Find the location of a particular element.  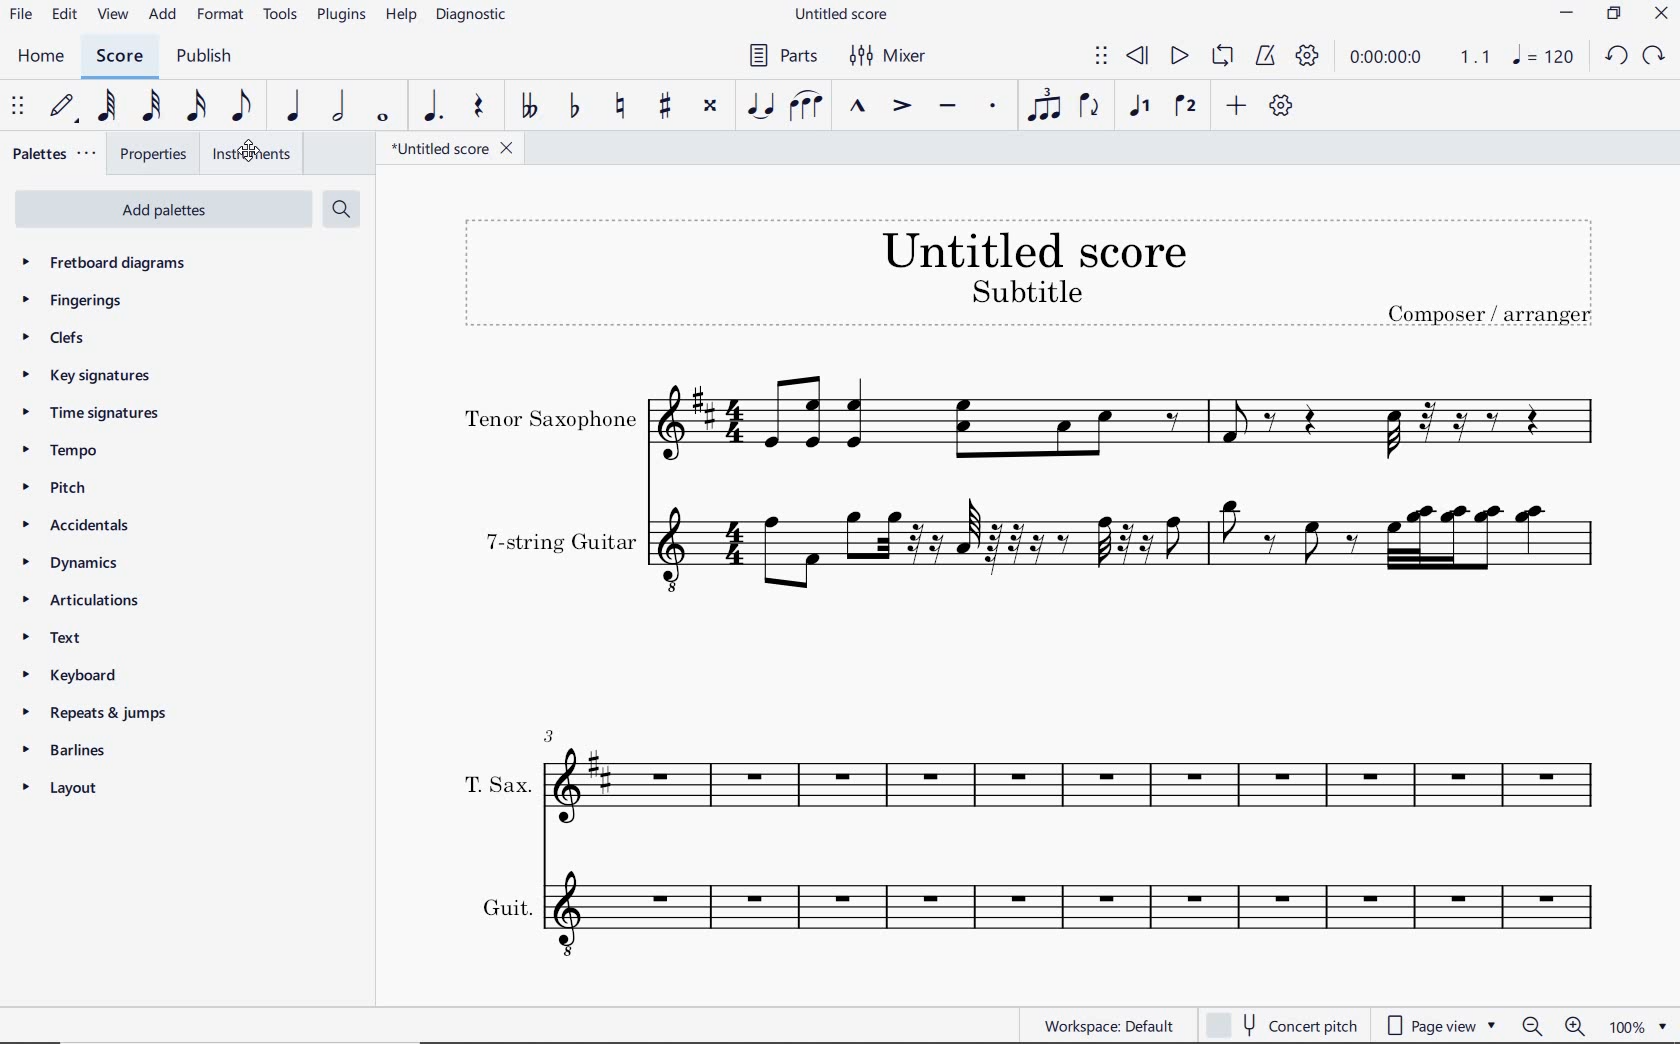

CONCERT PITCH is located at coordinates (1280, 1025).